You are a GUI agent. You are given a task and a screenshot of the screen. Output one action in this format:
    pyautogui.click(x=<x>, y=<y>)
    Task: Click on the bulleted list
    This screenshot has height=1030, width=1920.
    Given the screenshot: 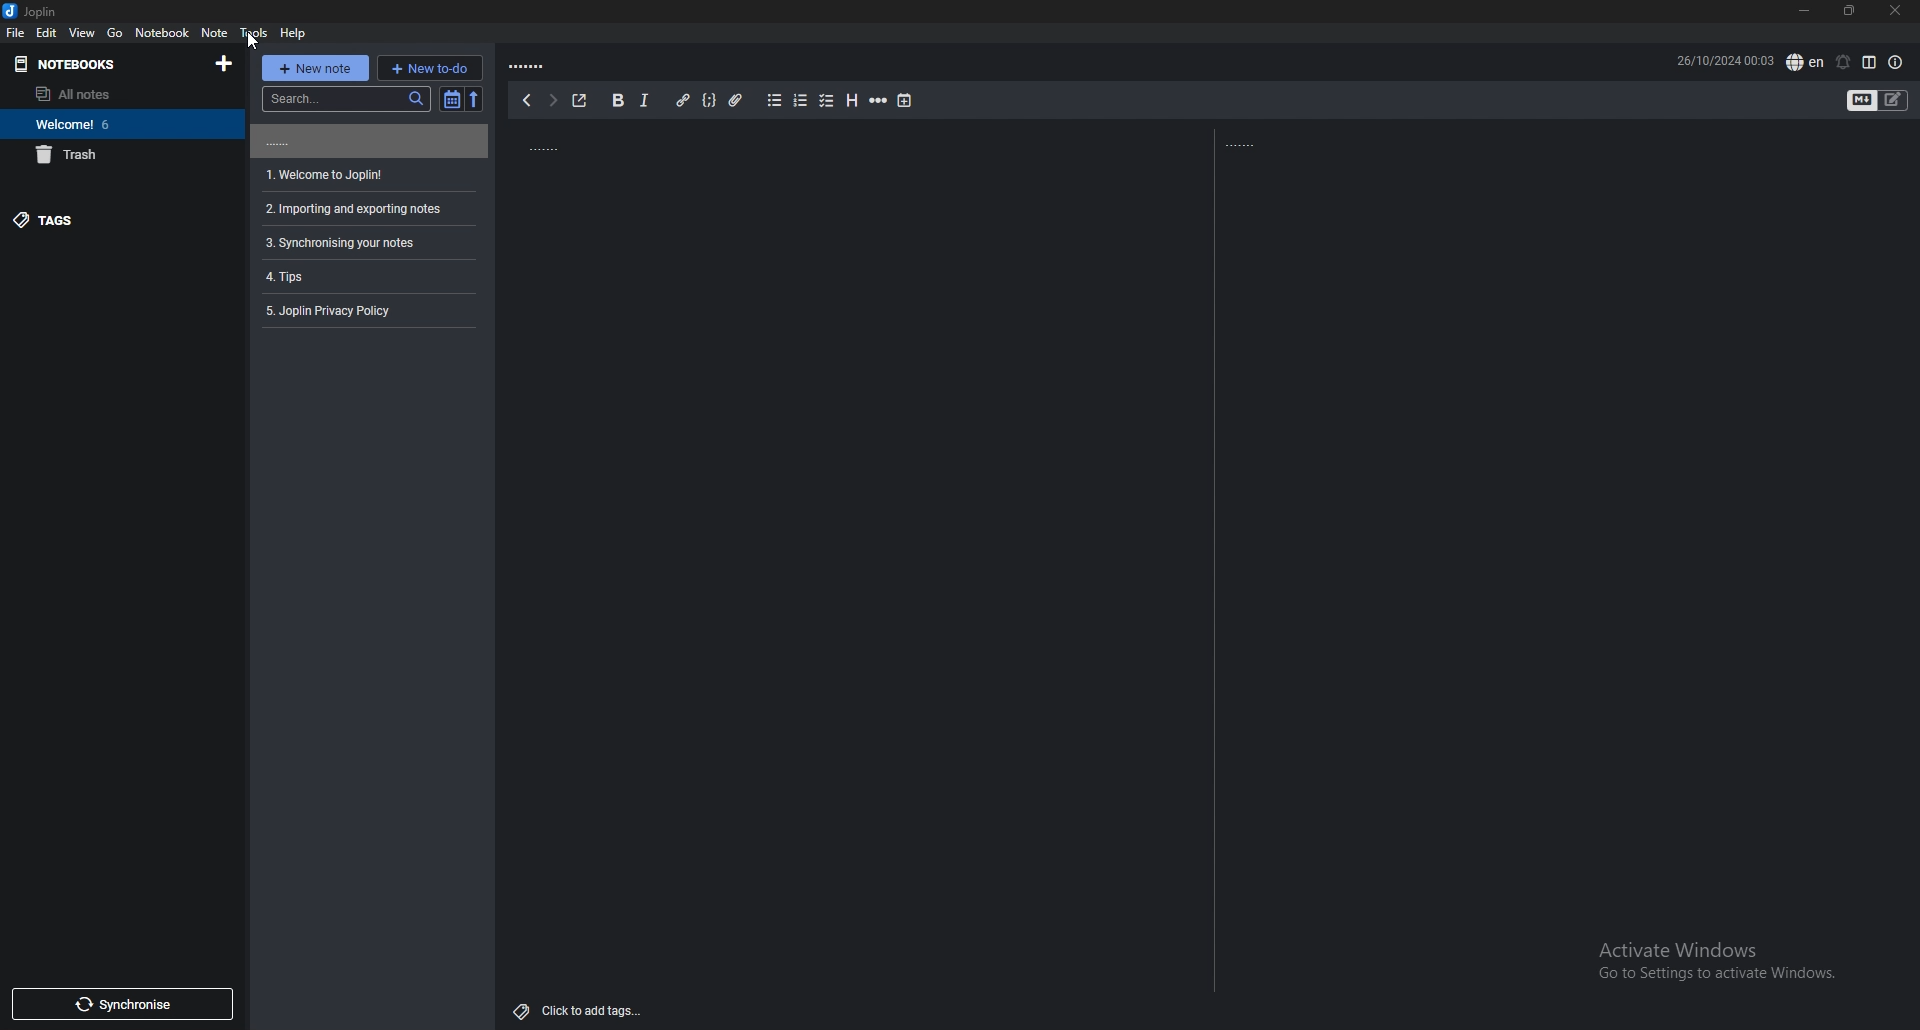 What is the action you would take?
    pyautogui.click(x=776, y=100)
    